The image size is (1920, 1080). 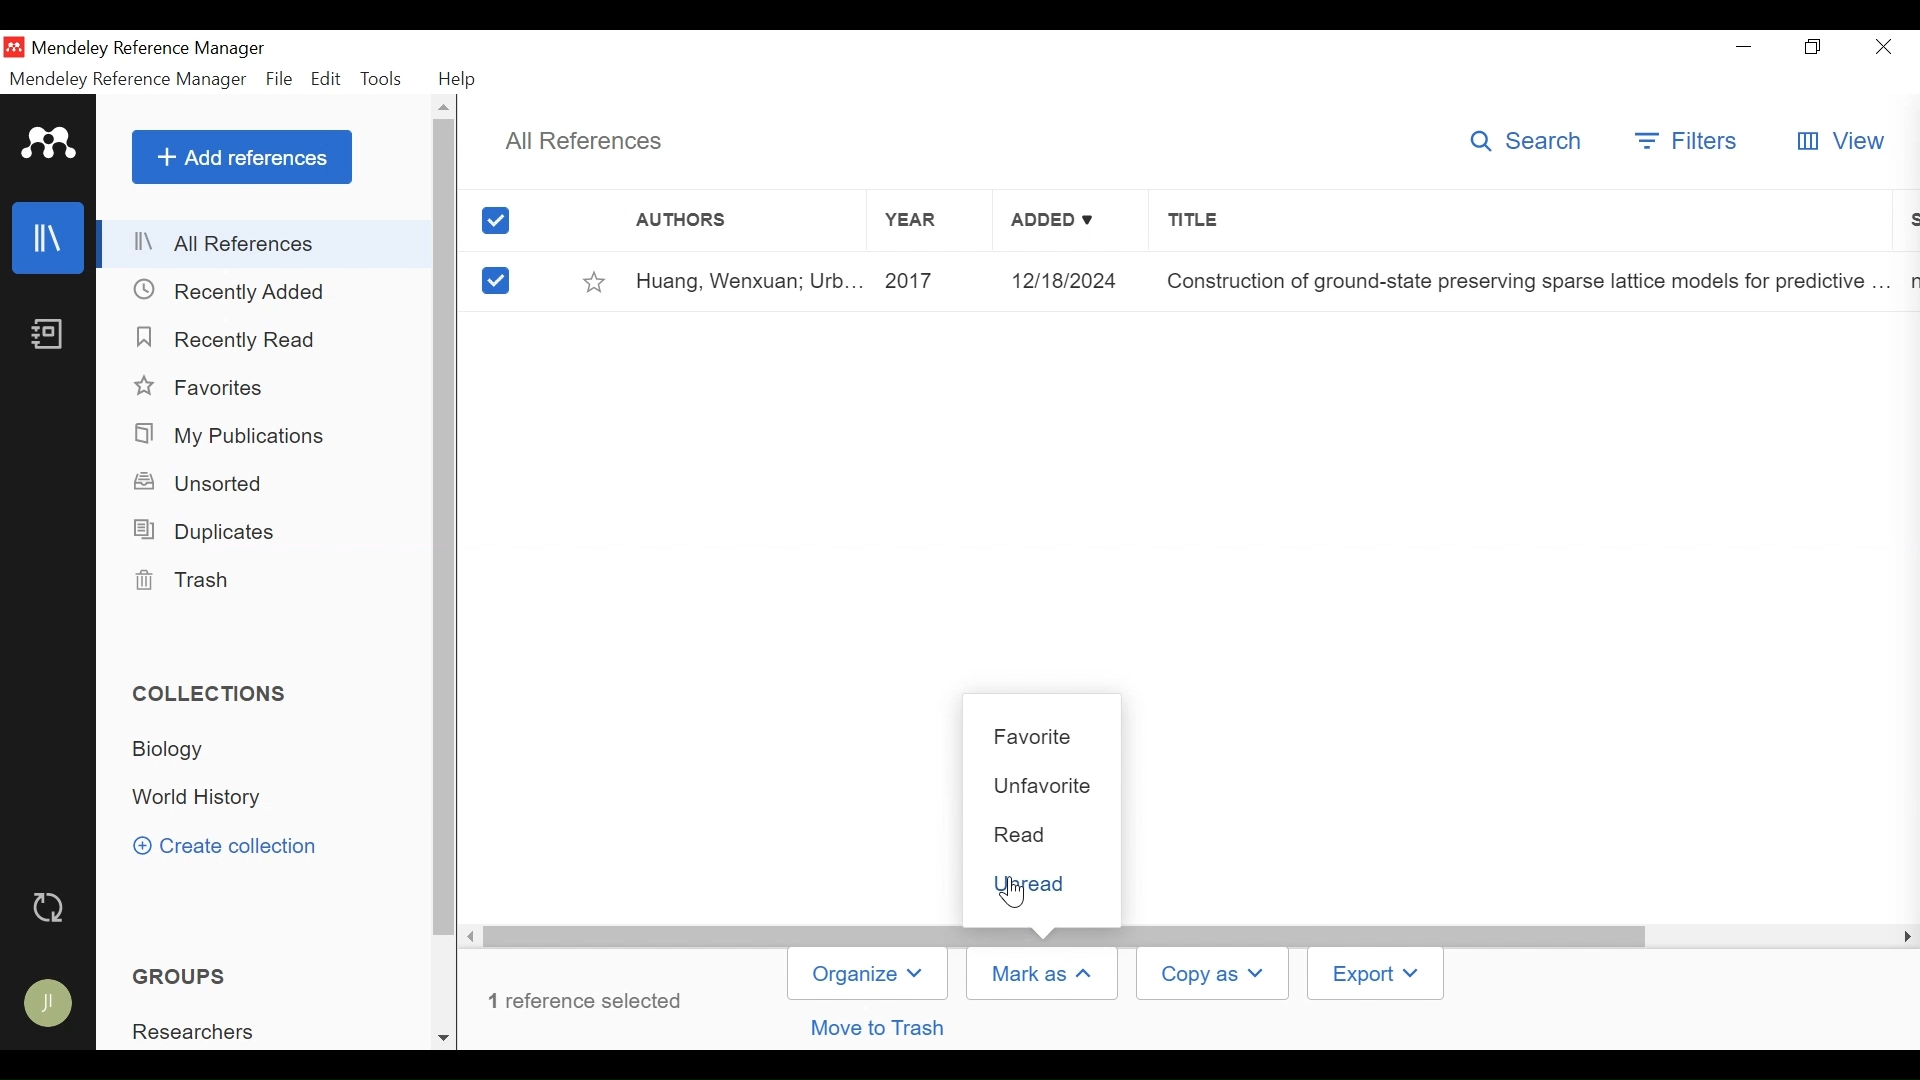 What do you see at coordinates (722, 224) in the screenshot?
I see `Author` at bounding box center [722, 224].